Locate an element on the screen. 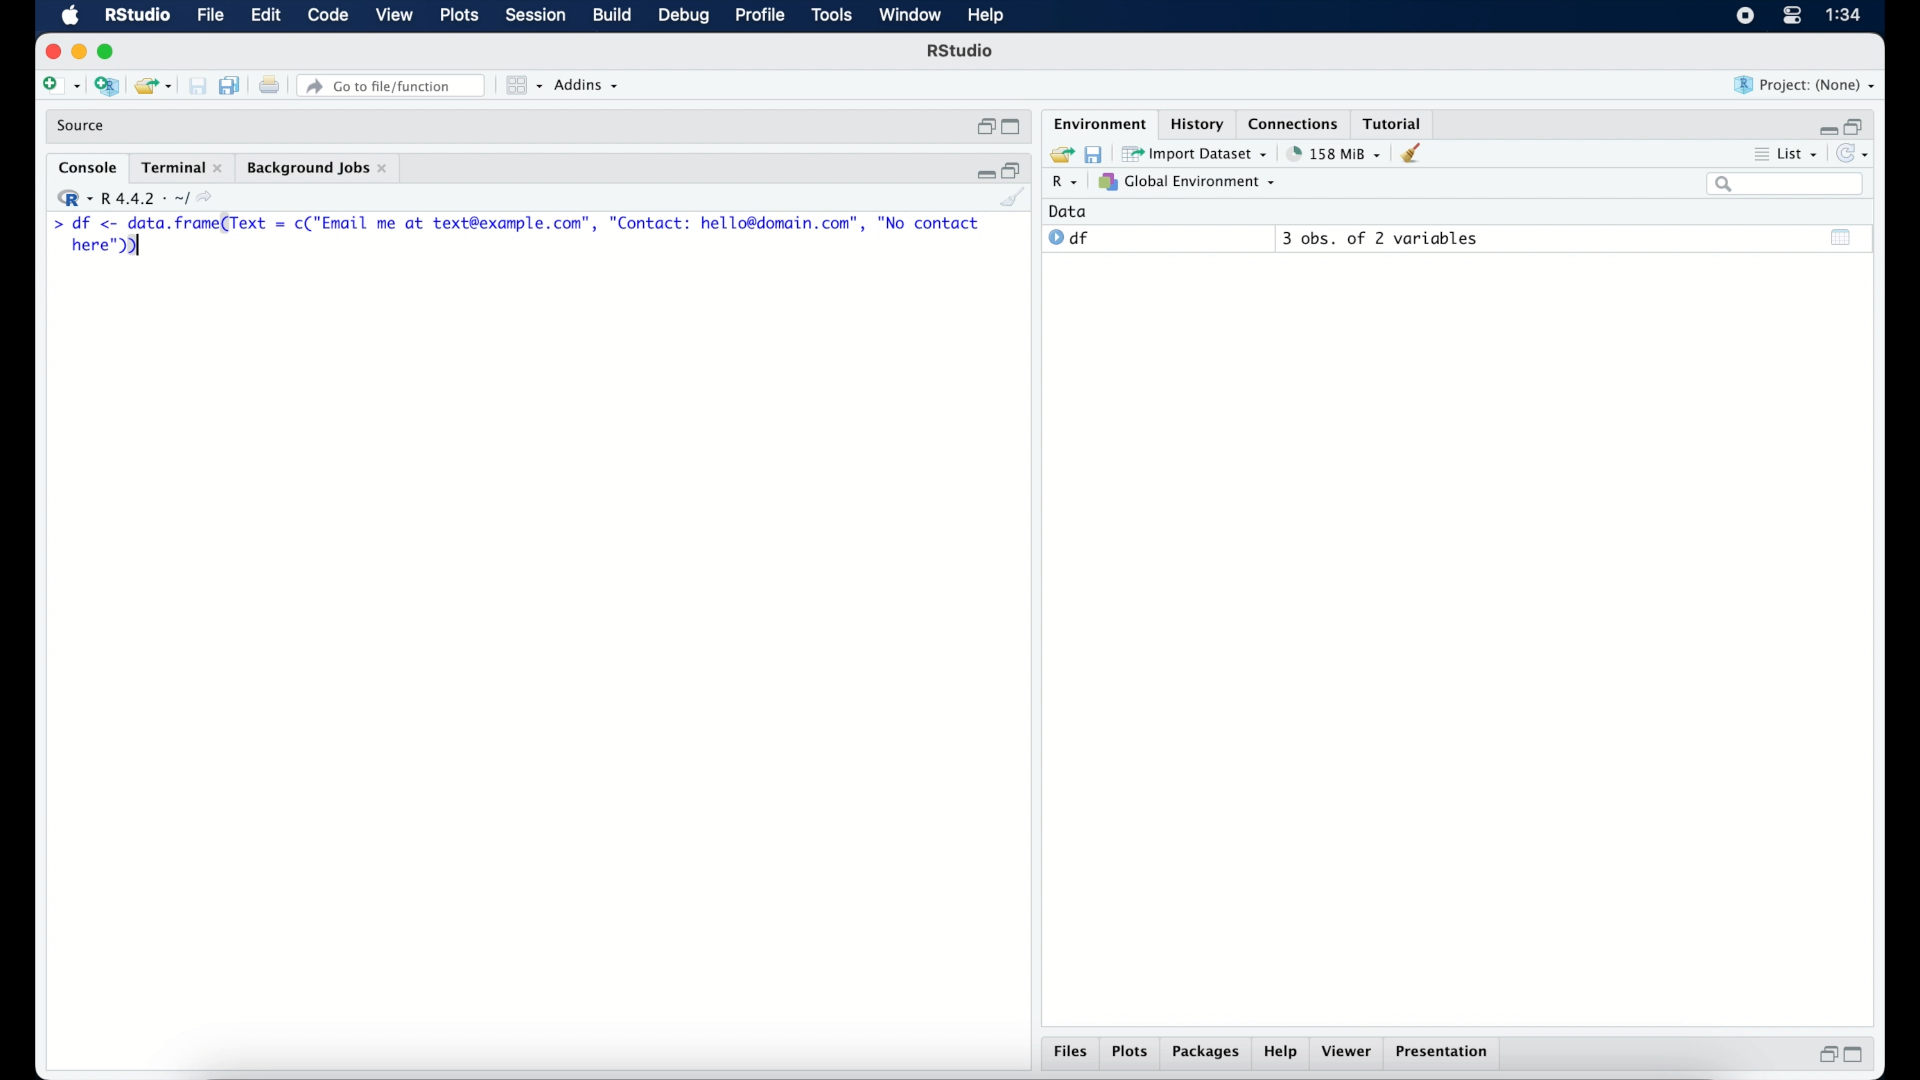 The height and width of the screenshot is (1080, 1920). search bar is located at coordinates (1787, 185).